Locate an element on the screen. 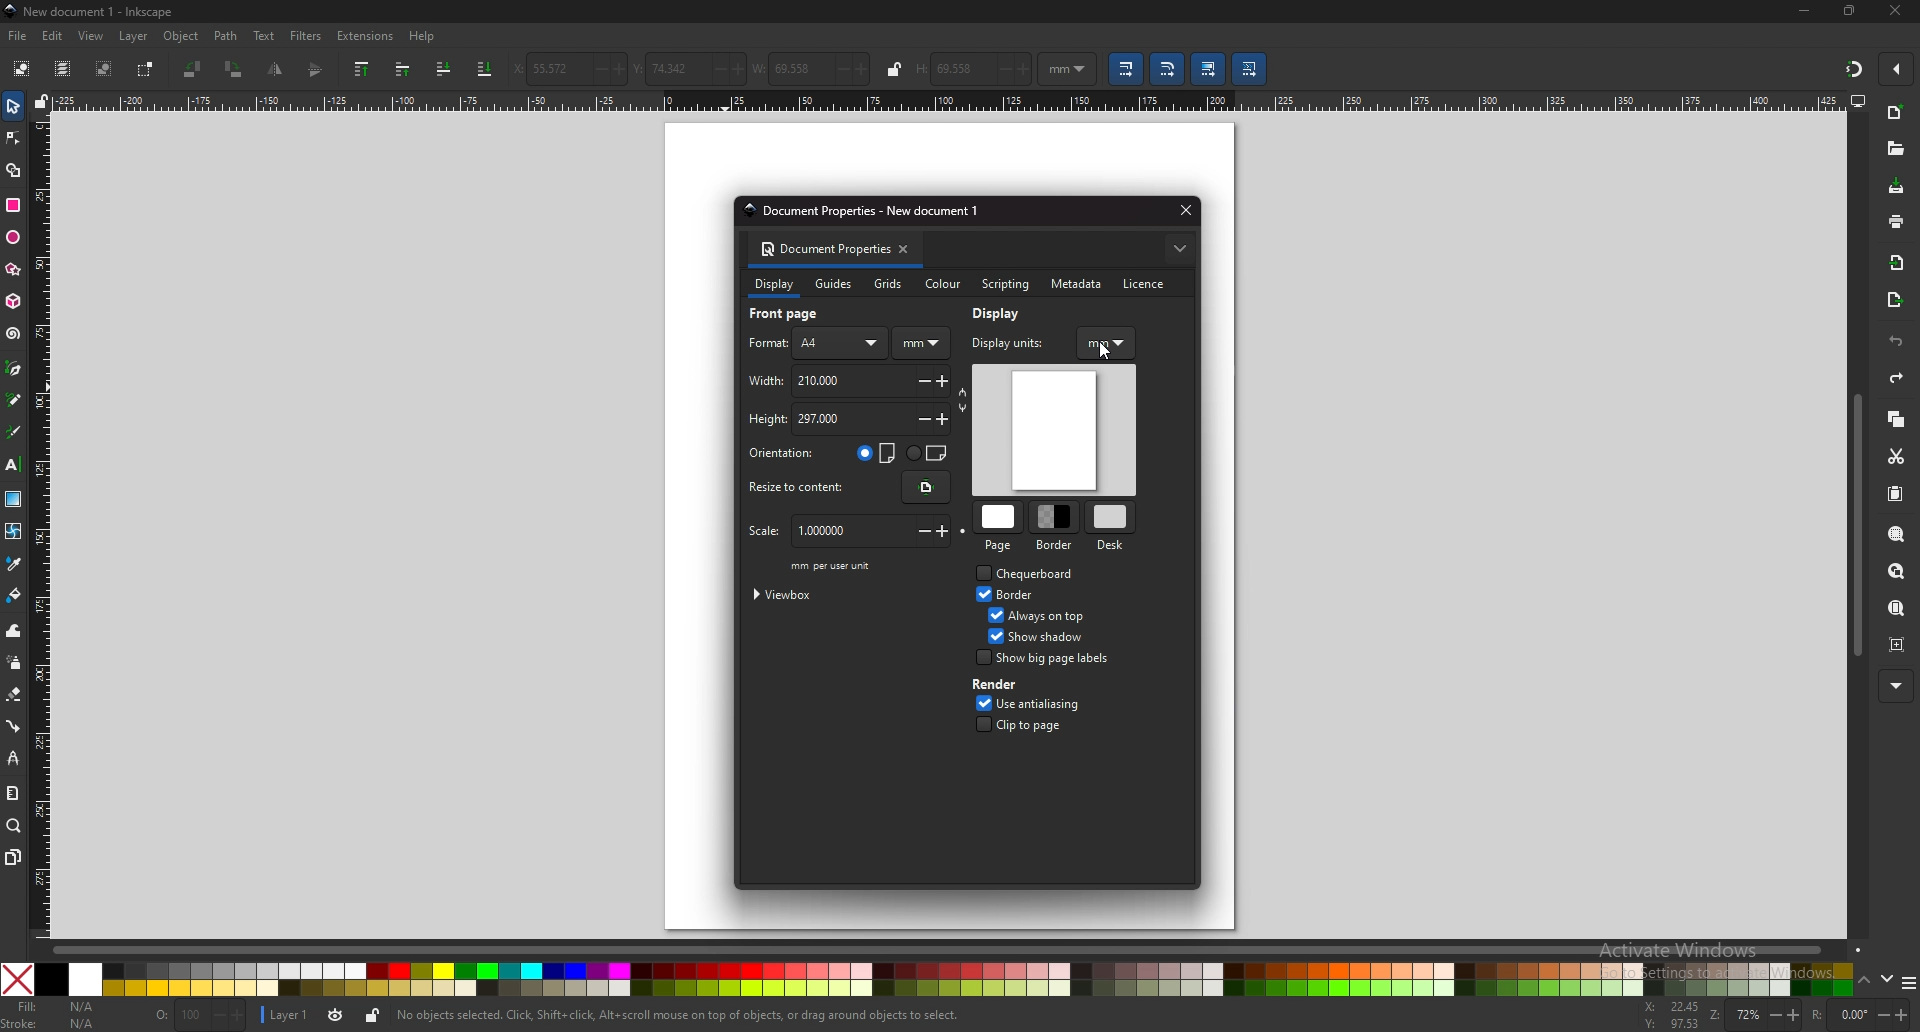 The height and width of the screenshot is (1032, 1920). + is located at coordinates (617, 70).